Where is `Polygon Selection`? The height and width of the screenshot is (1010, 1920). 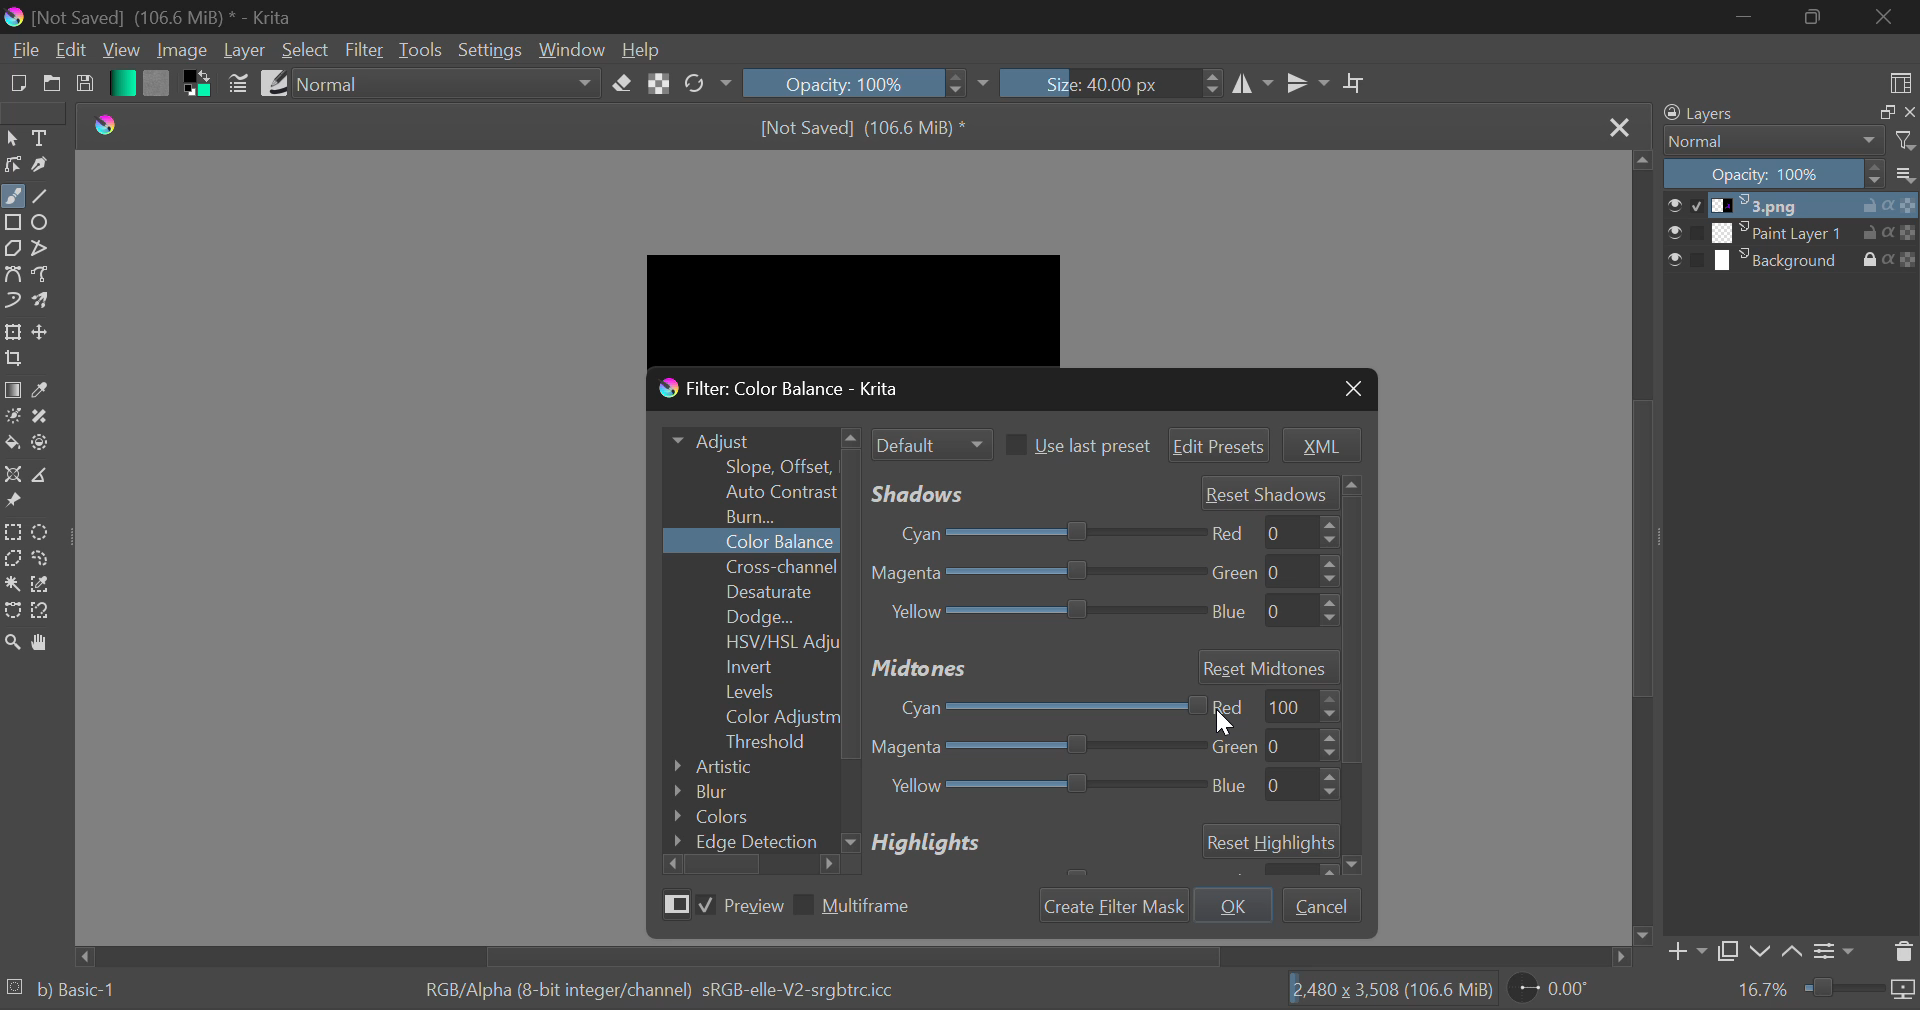
Polygon Selection is located at coordinates (13, 560).